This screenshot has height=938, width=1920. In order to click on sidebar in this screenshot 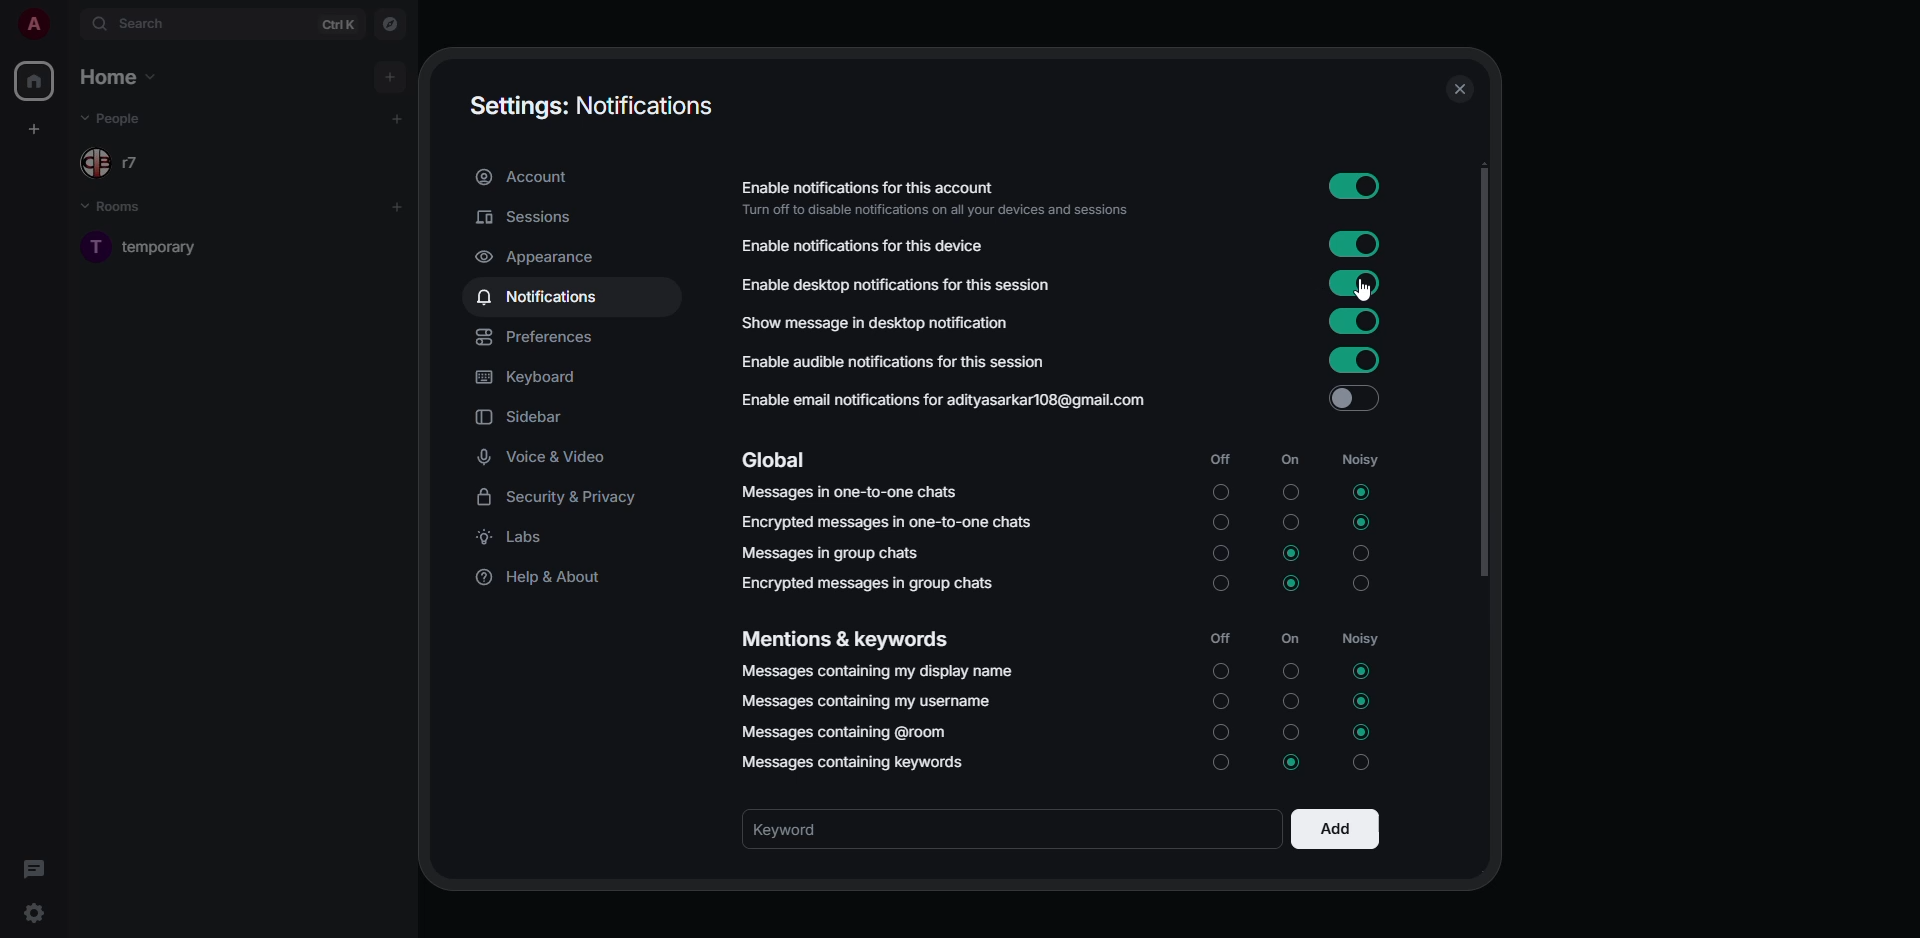, I will do `click(522, 418)`.